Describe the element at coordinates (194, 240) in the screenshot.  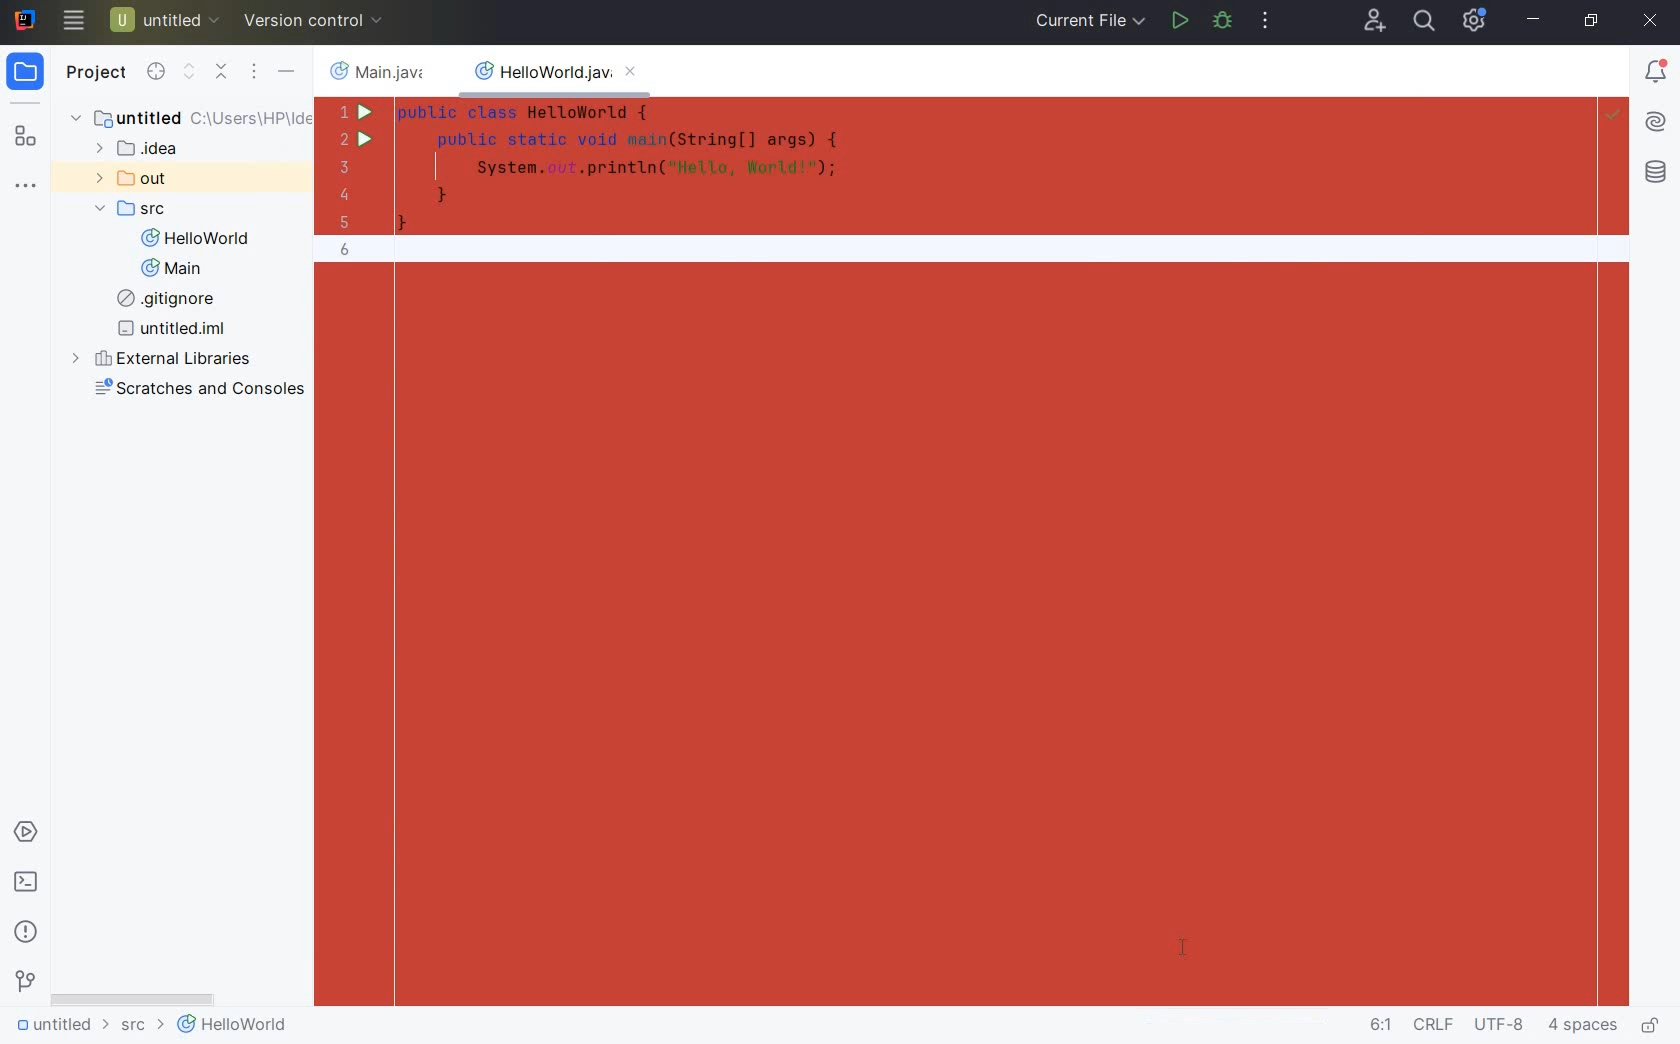
I see `HelloWorld` at that location.